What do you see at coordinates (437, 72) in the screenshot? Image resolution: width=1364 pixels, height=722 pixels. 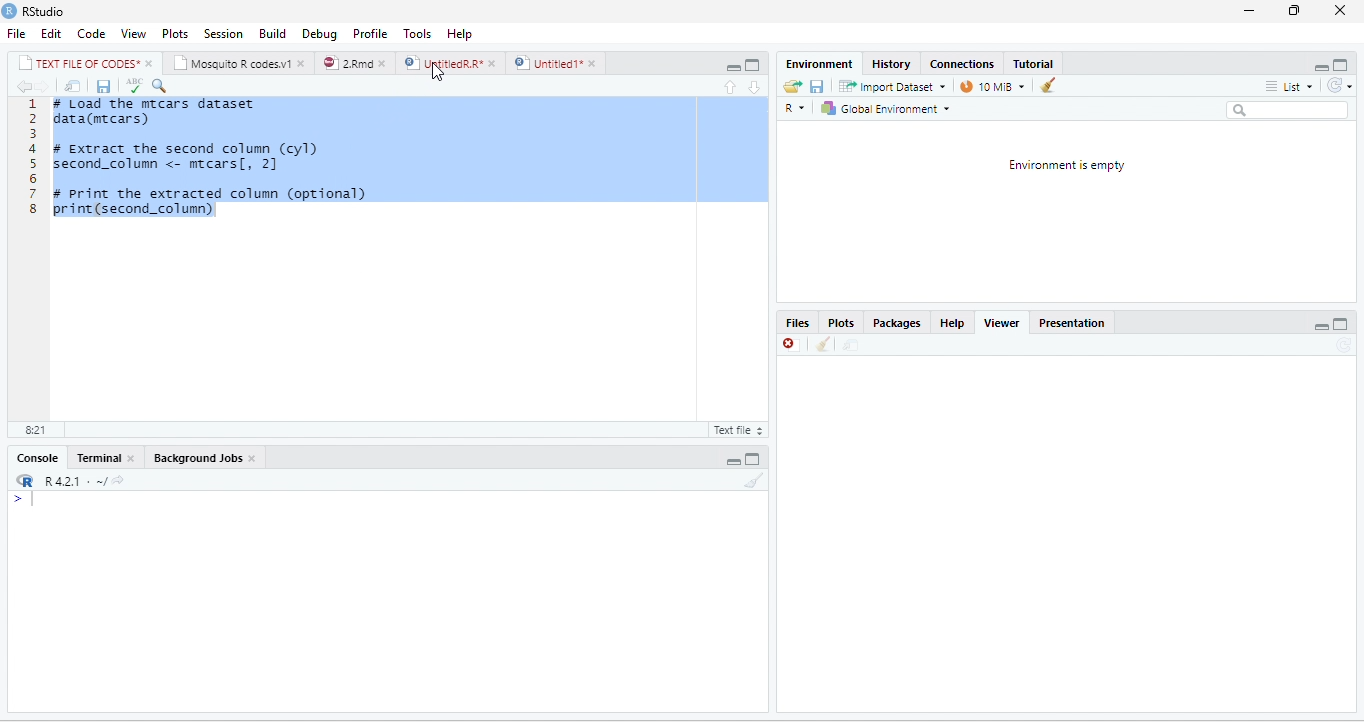 I see `cursor` at bounding box center [437, 72].